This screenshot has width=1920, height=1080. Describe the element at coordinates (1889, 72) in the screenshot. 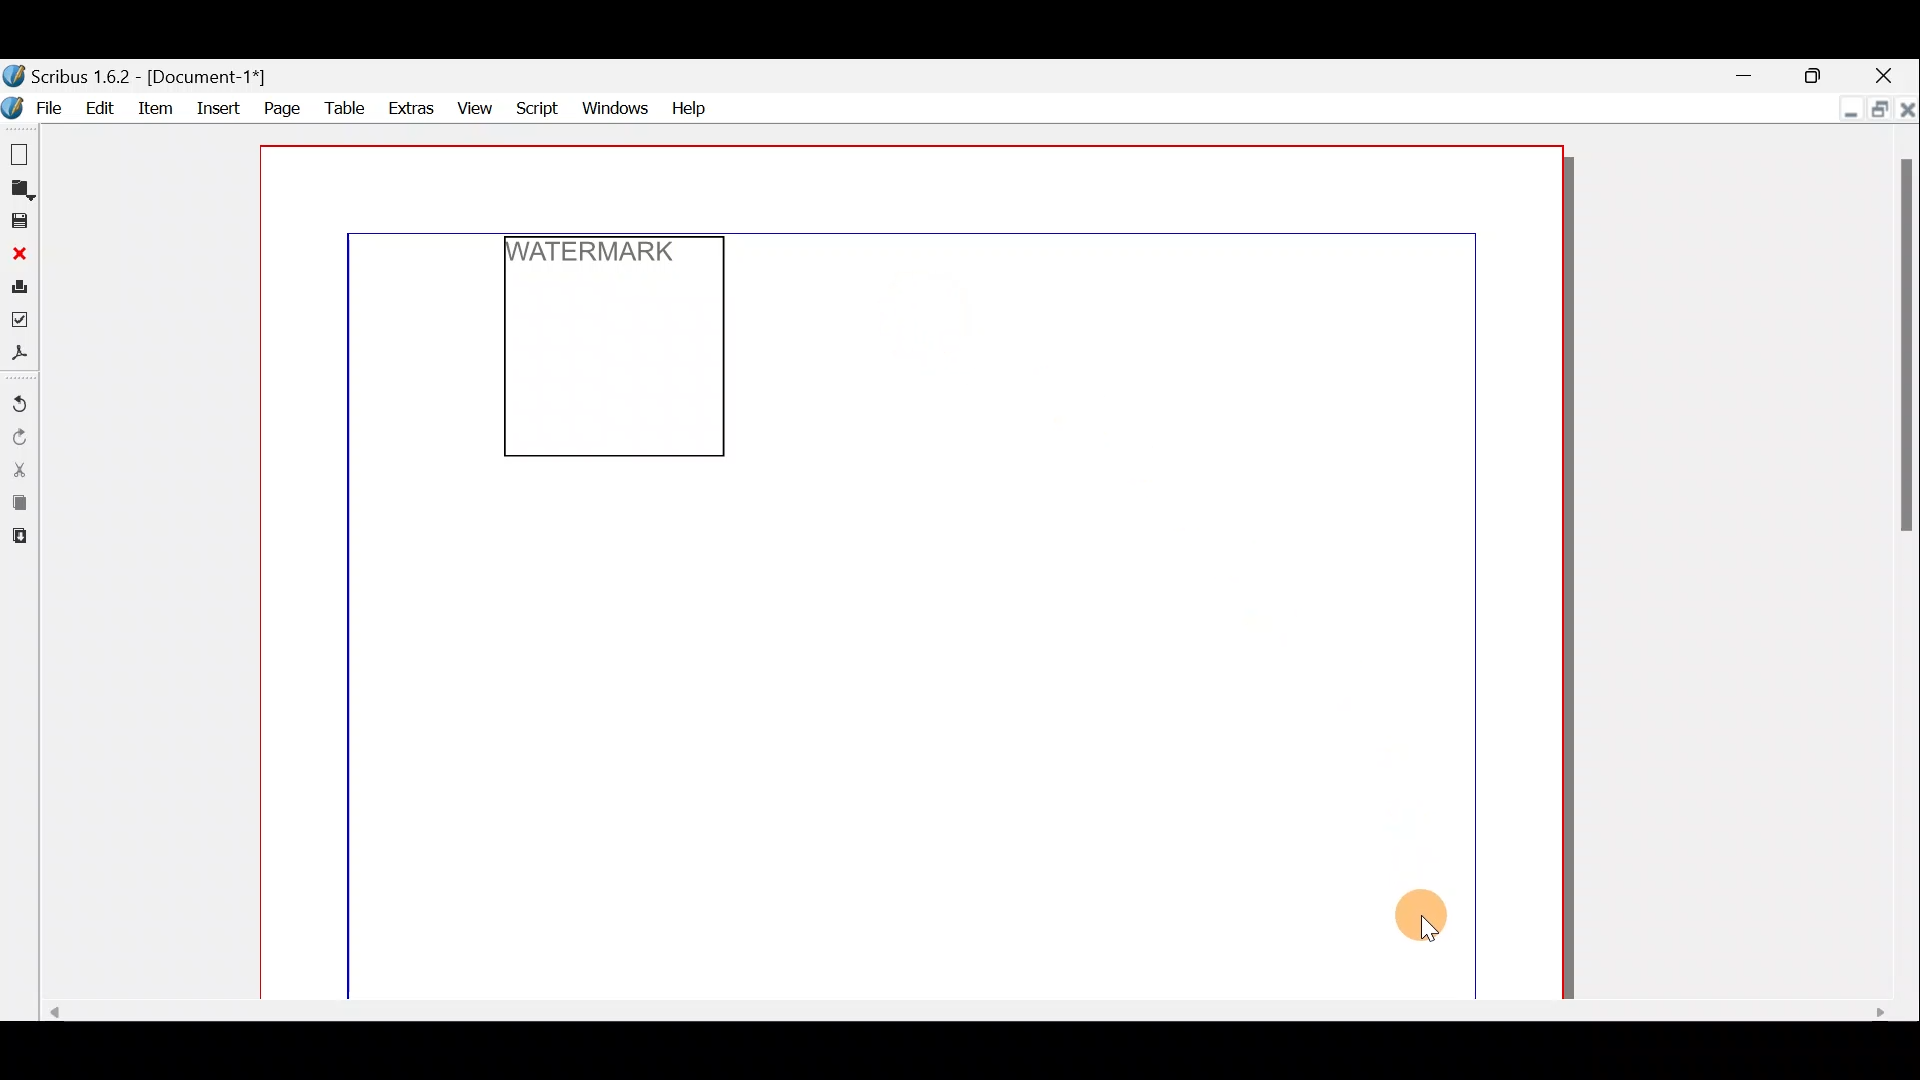

I see `Close` at that location.